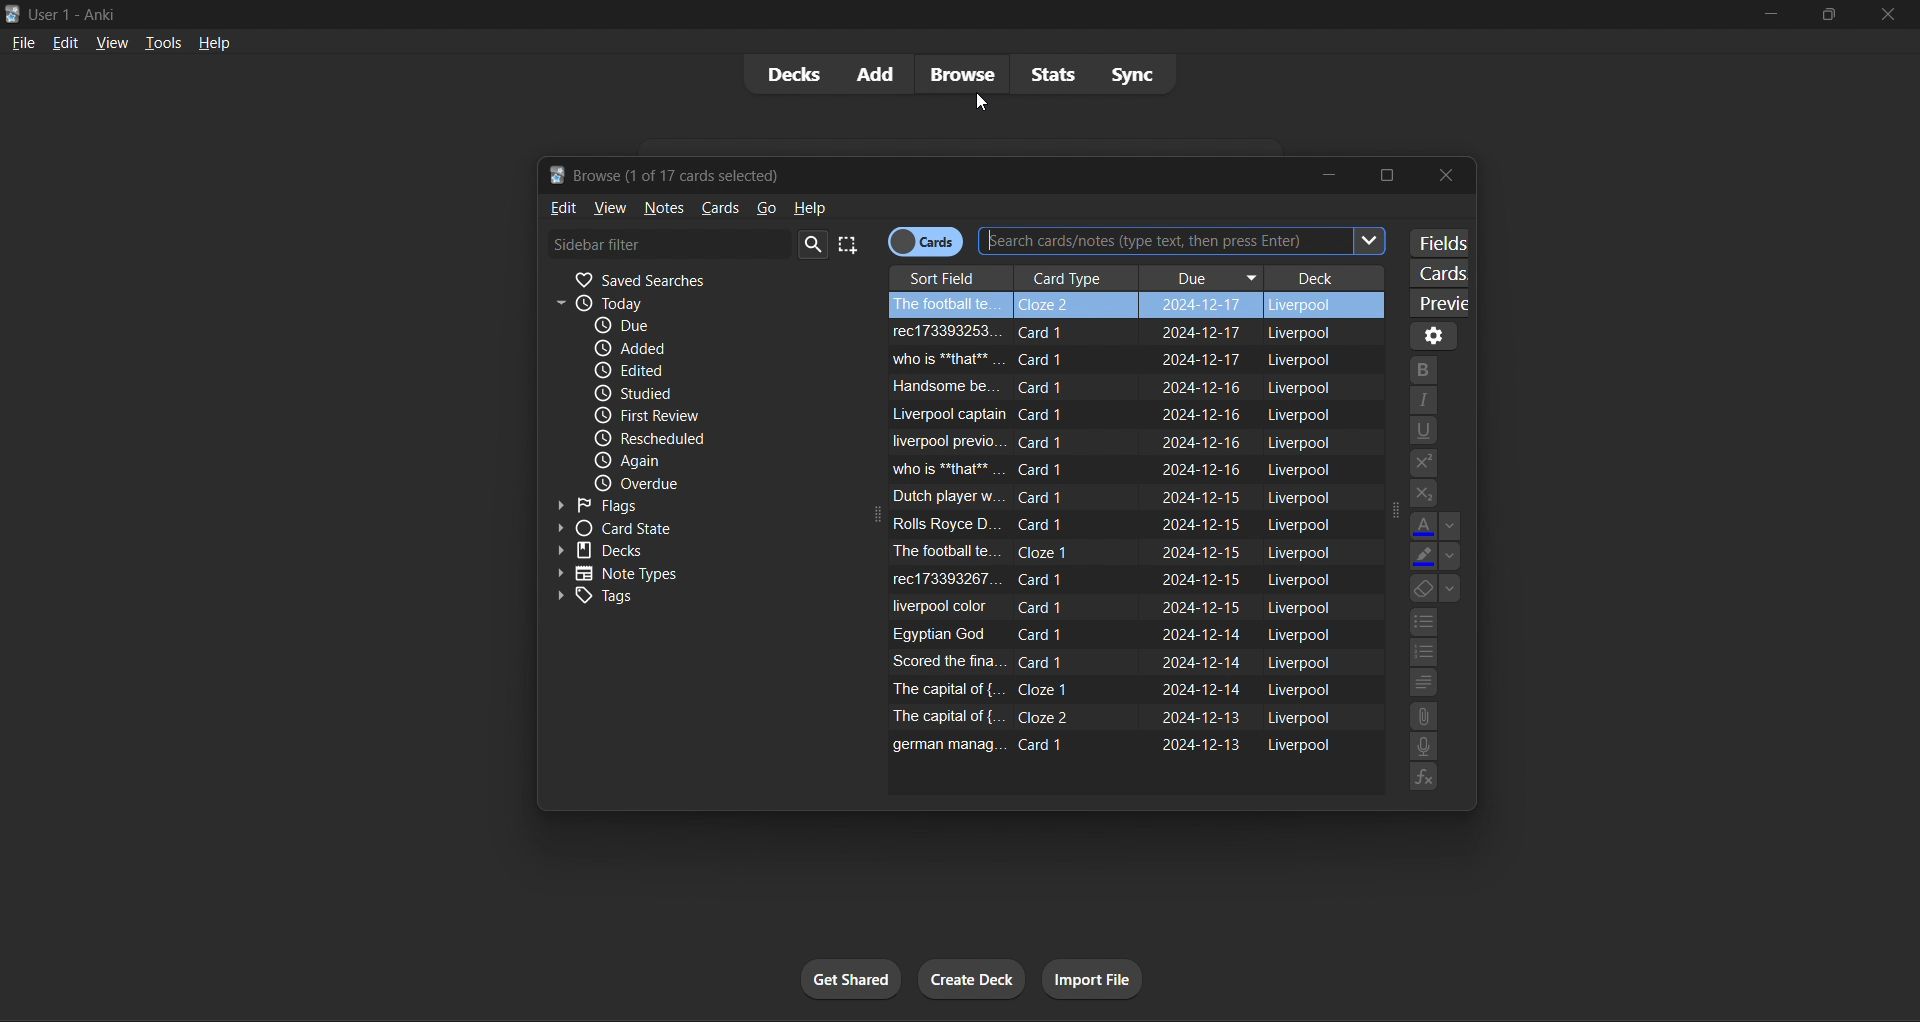  I want to click on field, so click(951, 305).